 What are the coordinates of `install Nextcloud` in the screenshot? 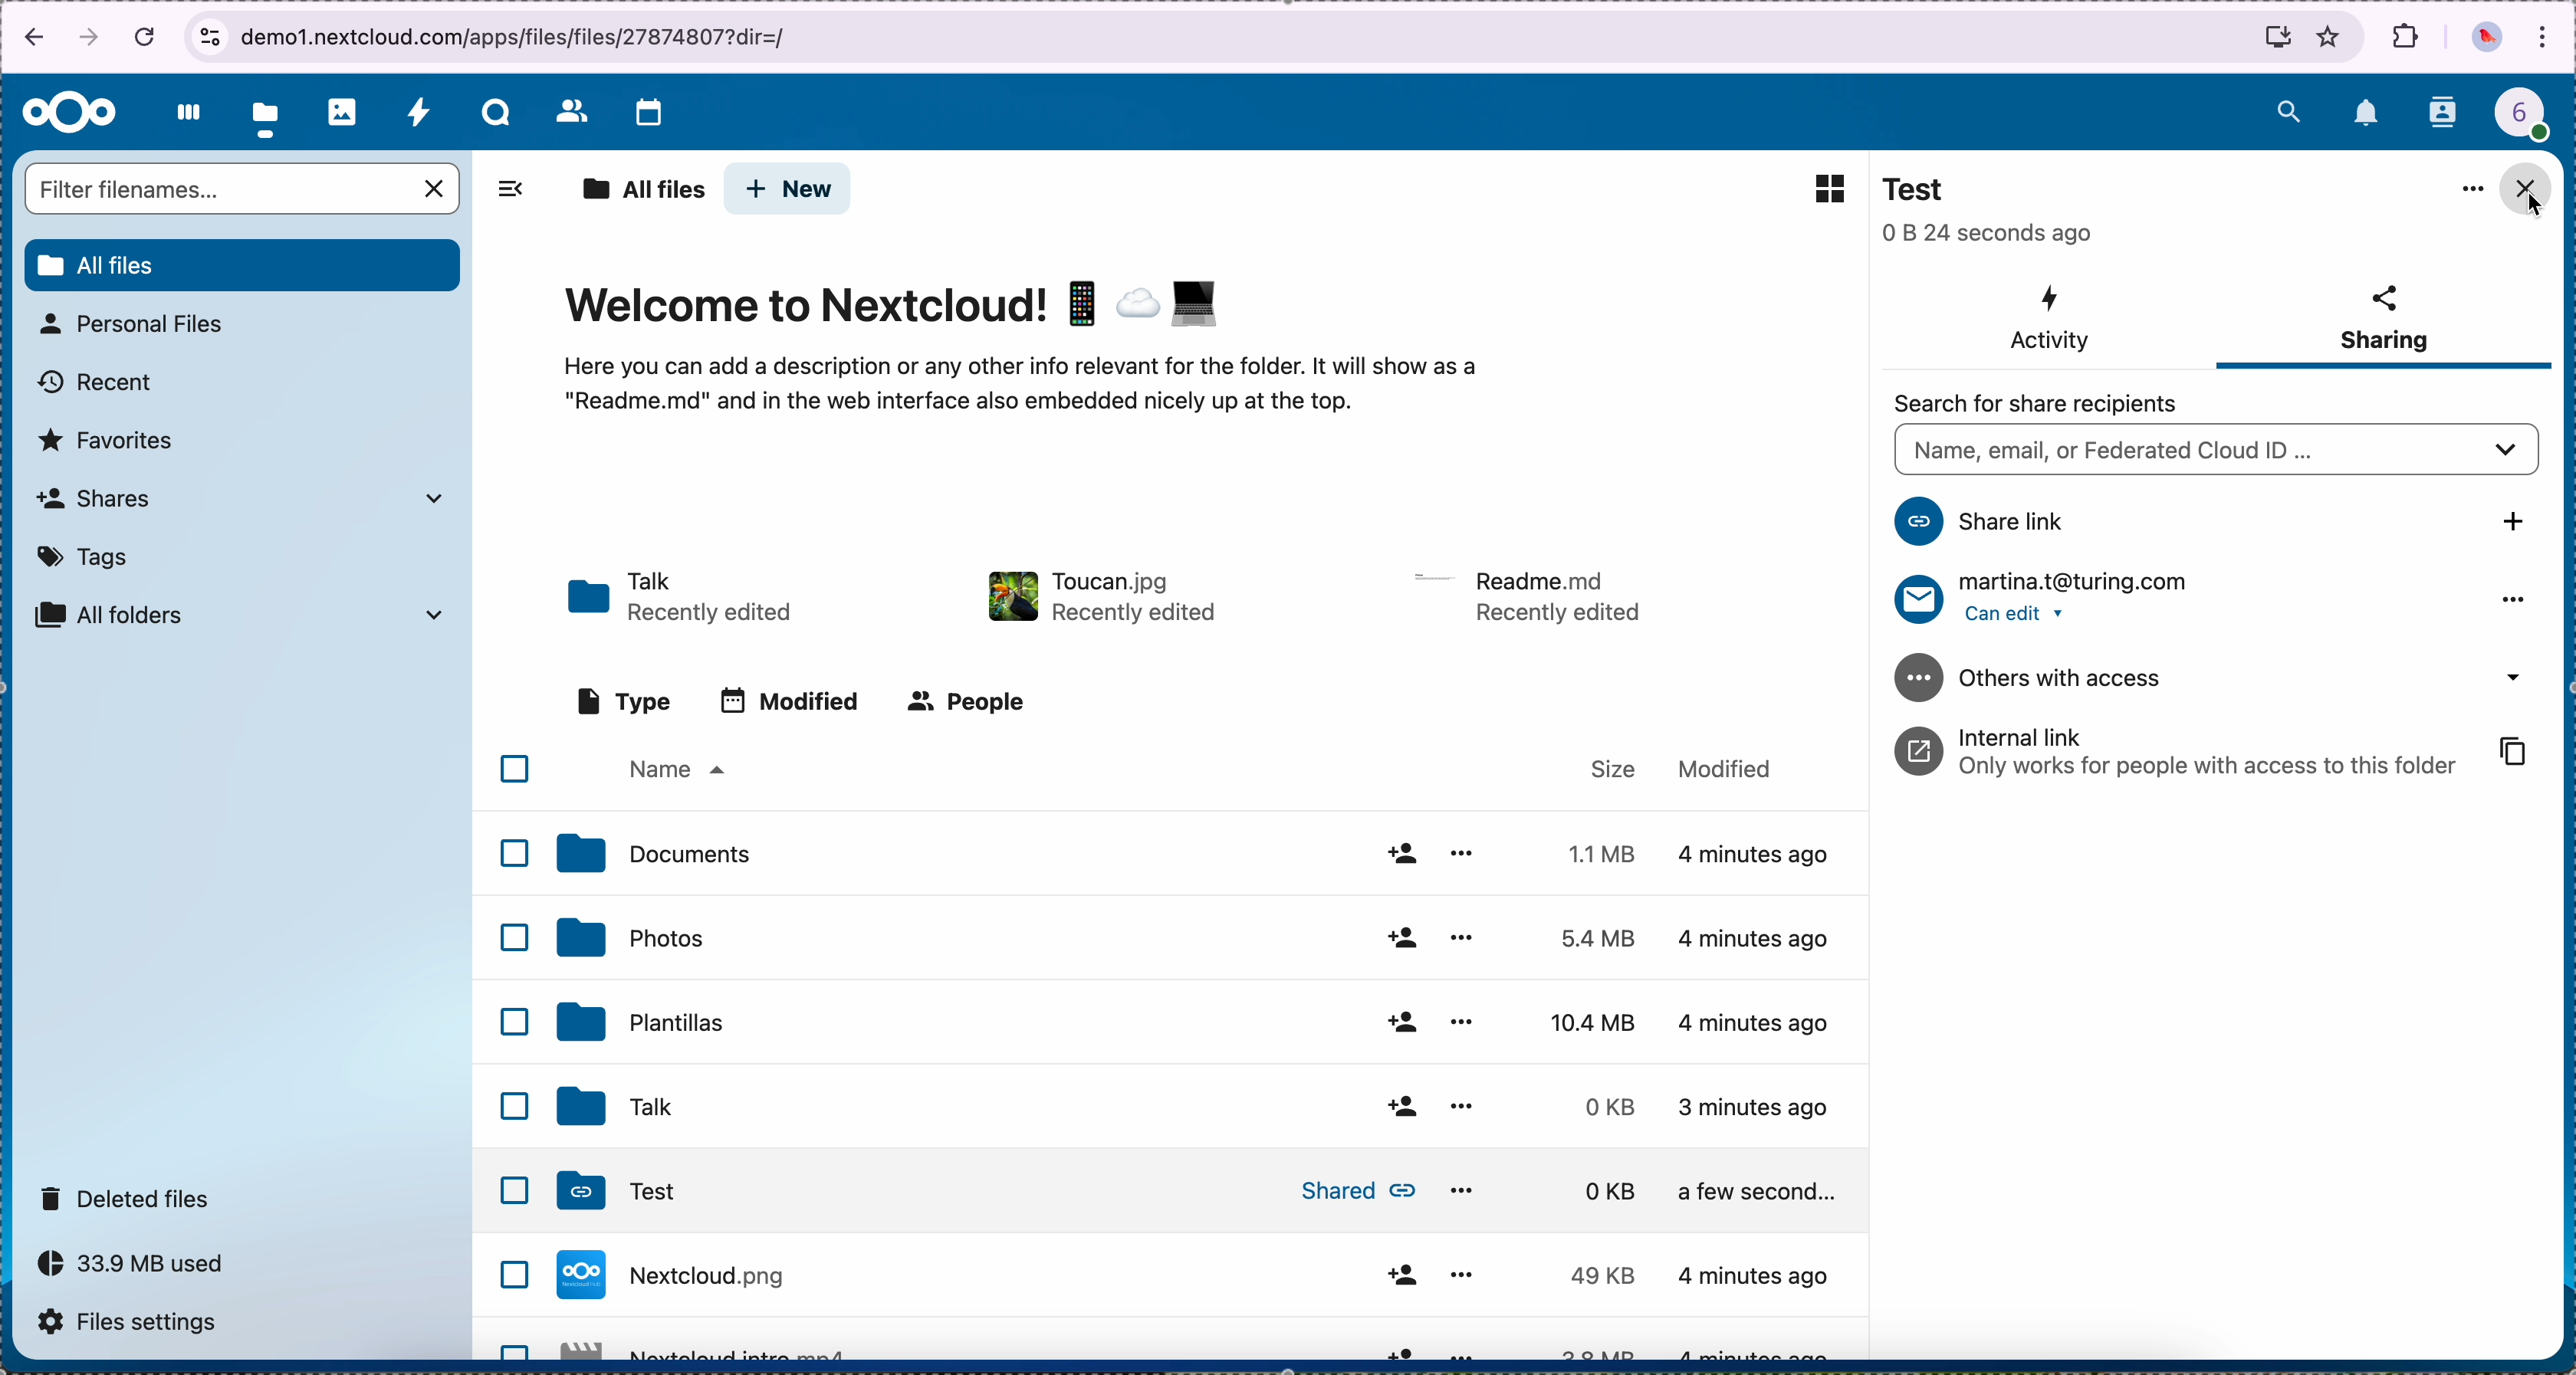 It's located at (2278, 41).